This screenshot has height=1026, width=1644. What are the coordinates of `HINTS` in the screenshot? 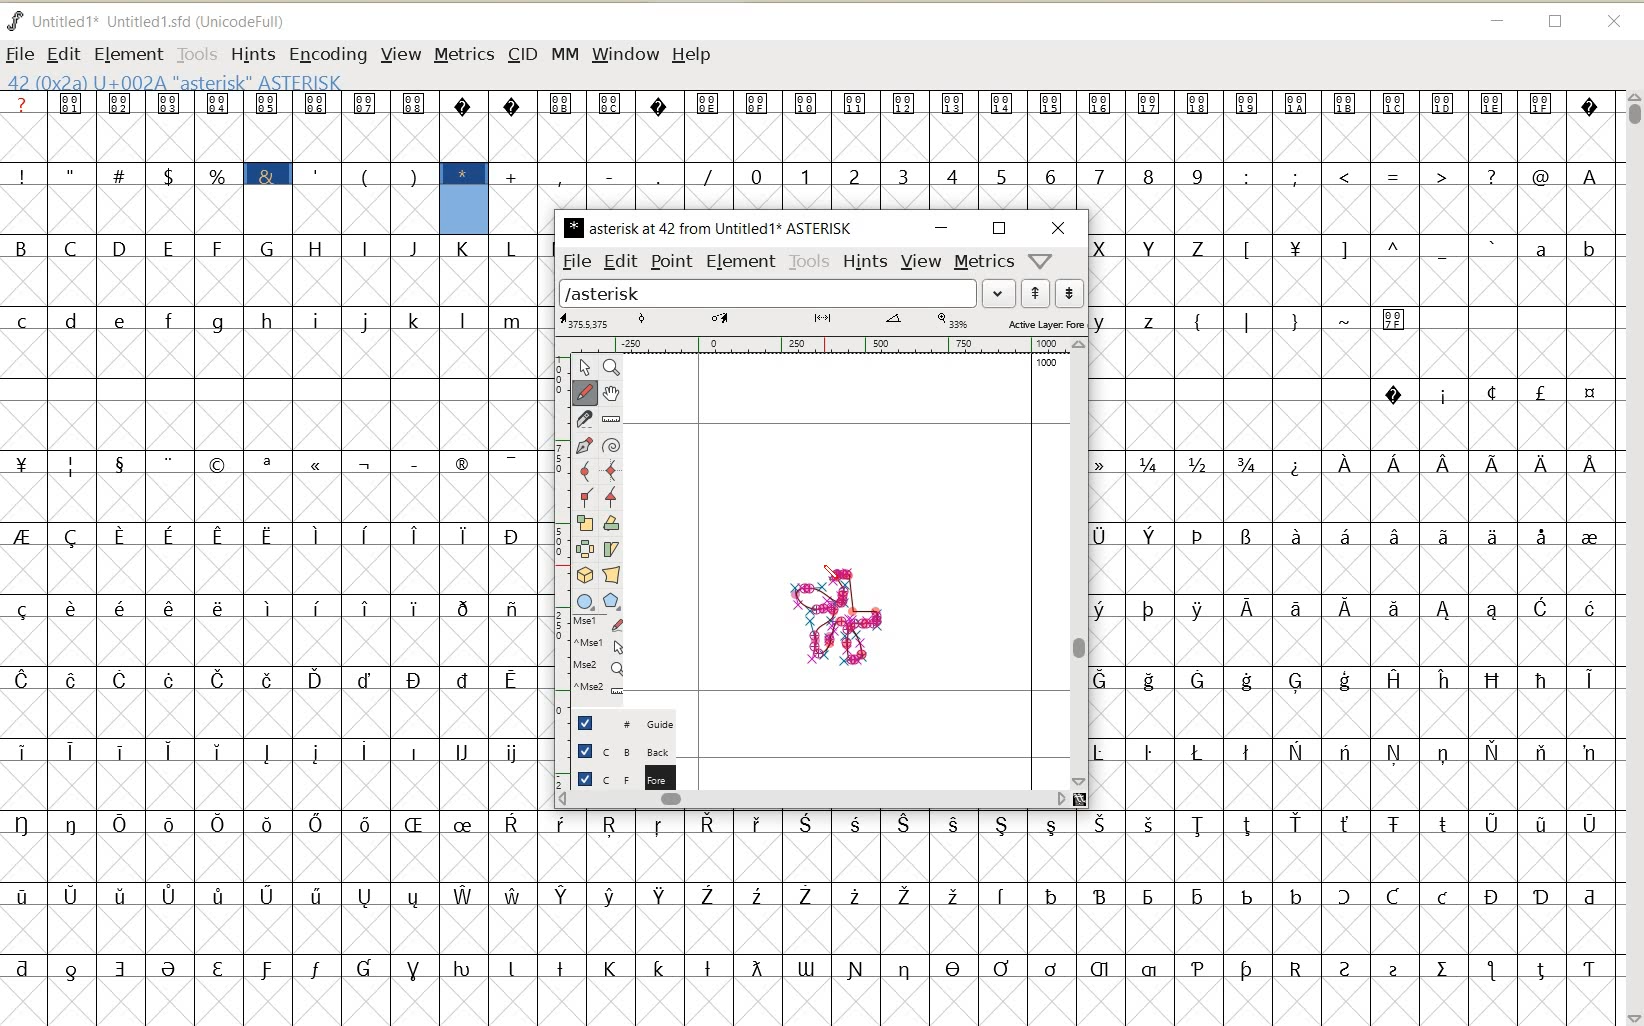 It's located at (252, 55).